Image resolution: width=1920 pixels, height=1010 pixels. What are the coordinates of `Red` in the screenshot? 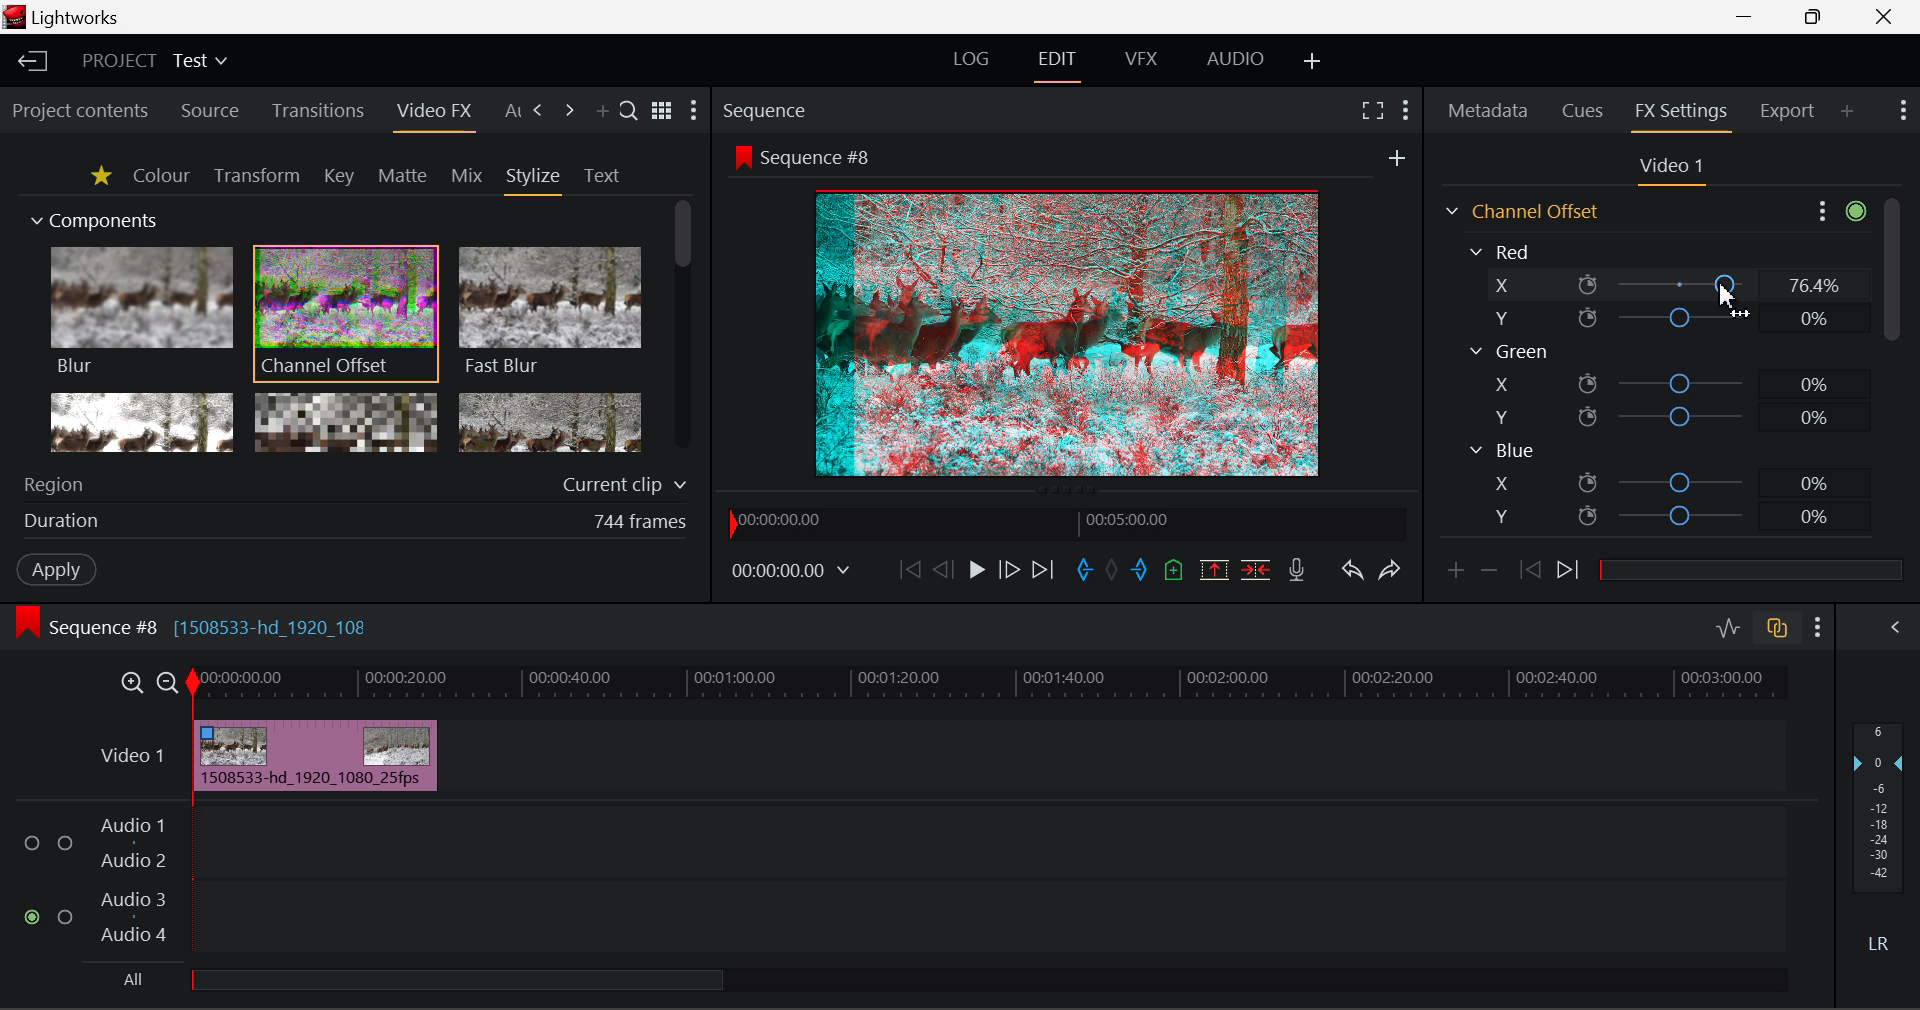 It's located at (1504, 250).